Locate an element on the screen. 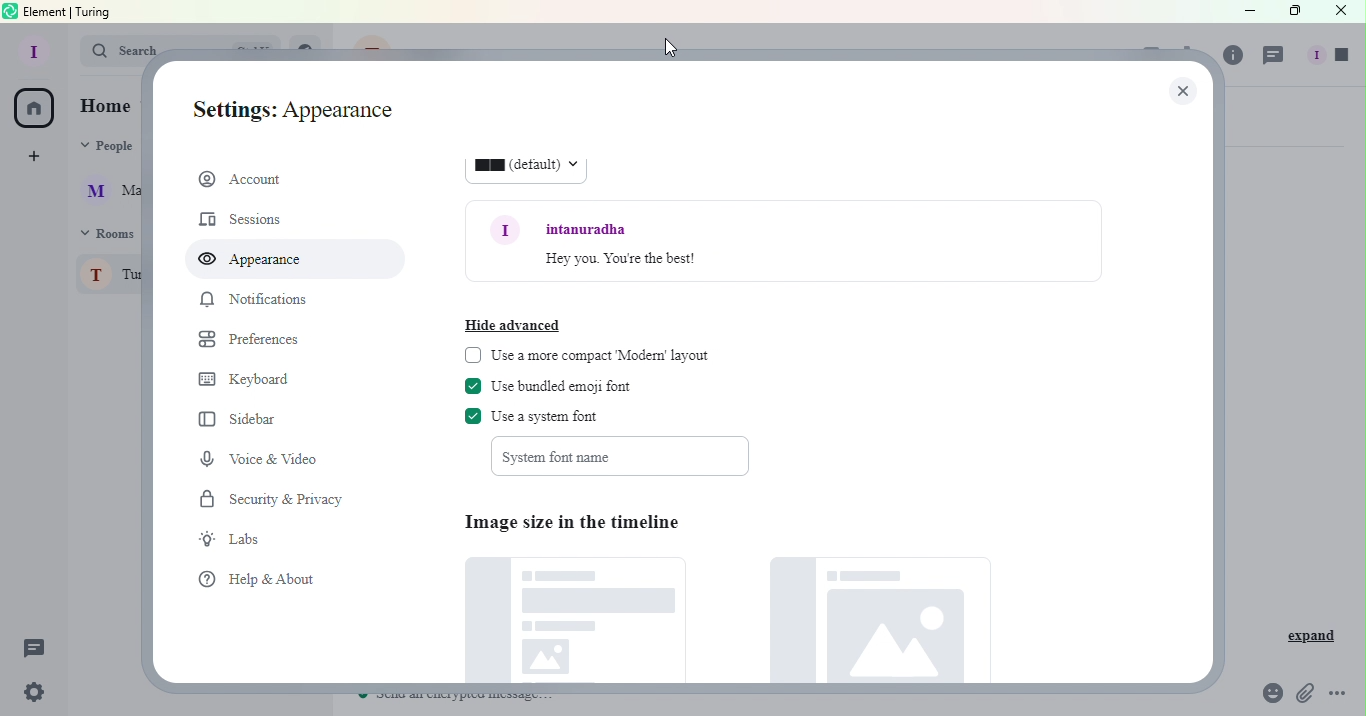 The image size is (1366, 716). Account is located at coordinates (279, 179).